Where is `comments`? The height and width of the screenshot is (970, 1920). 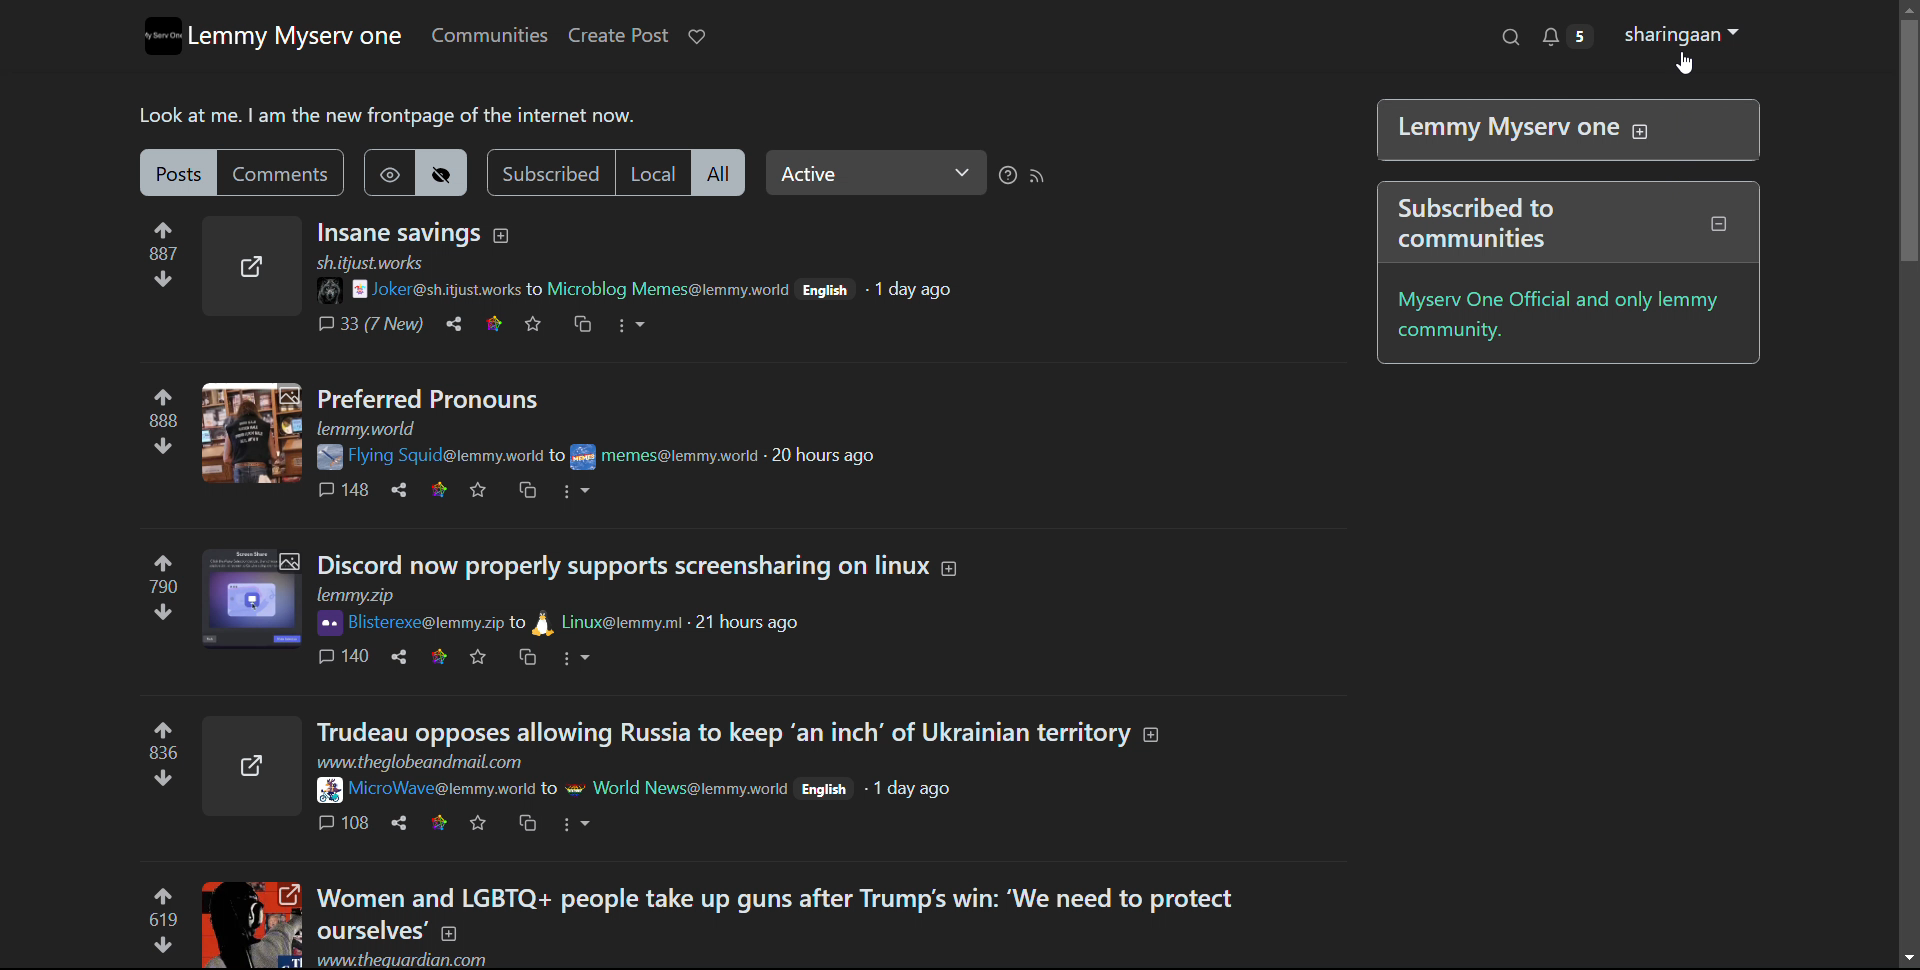
comments is located at coordinates (280, 173).